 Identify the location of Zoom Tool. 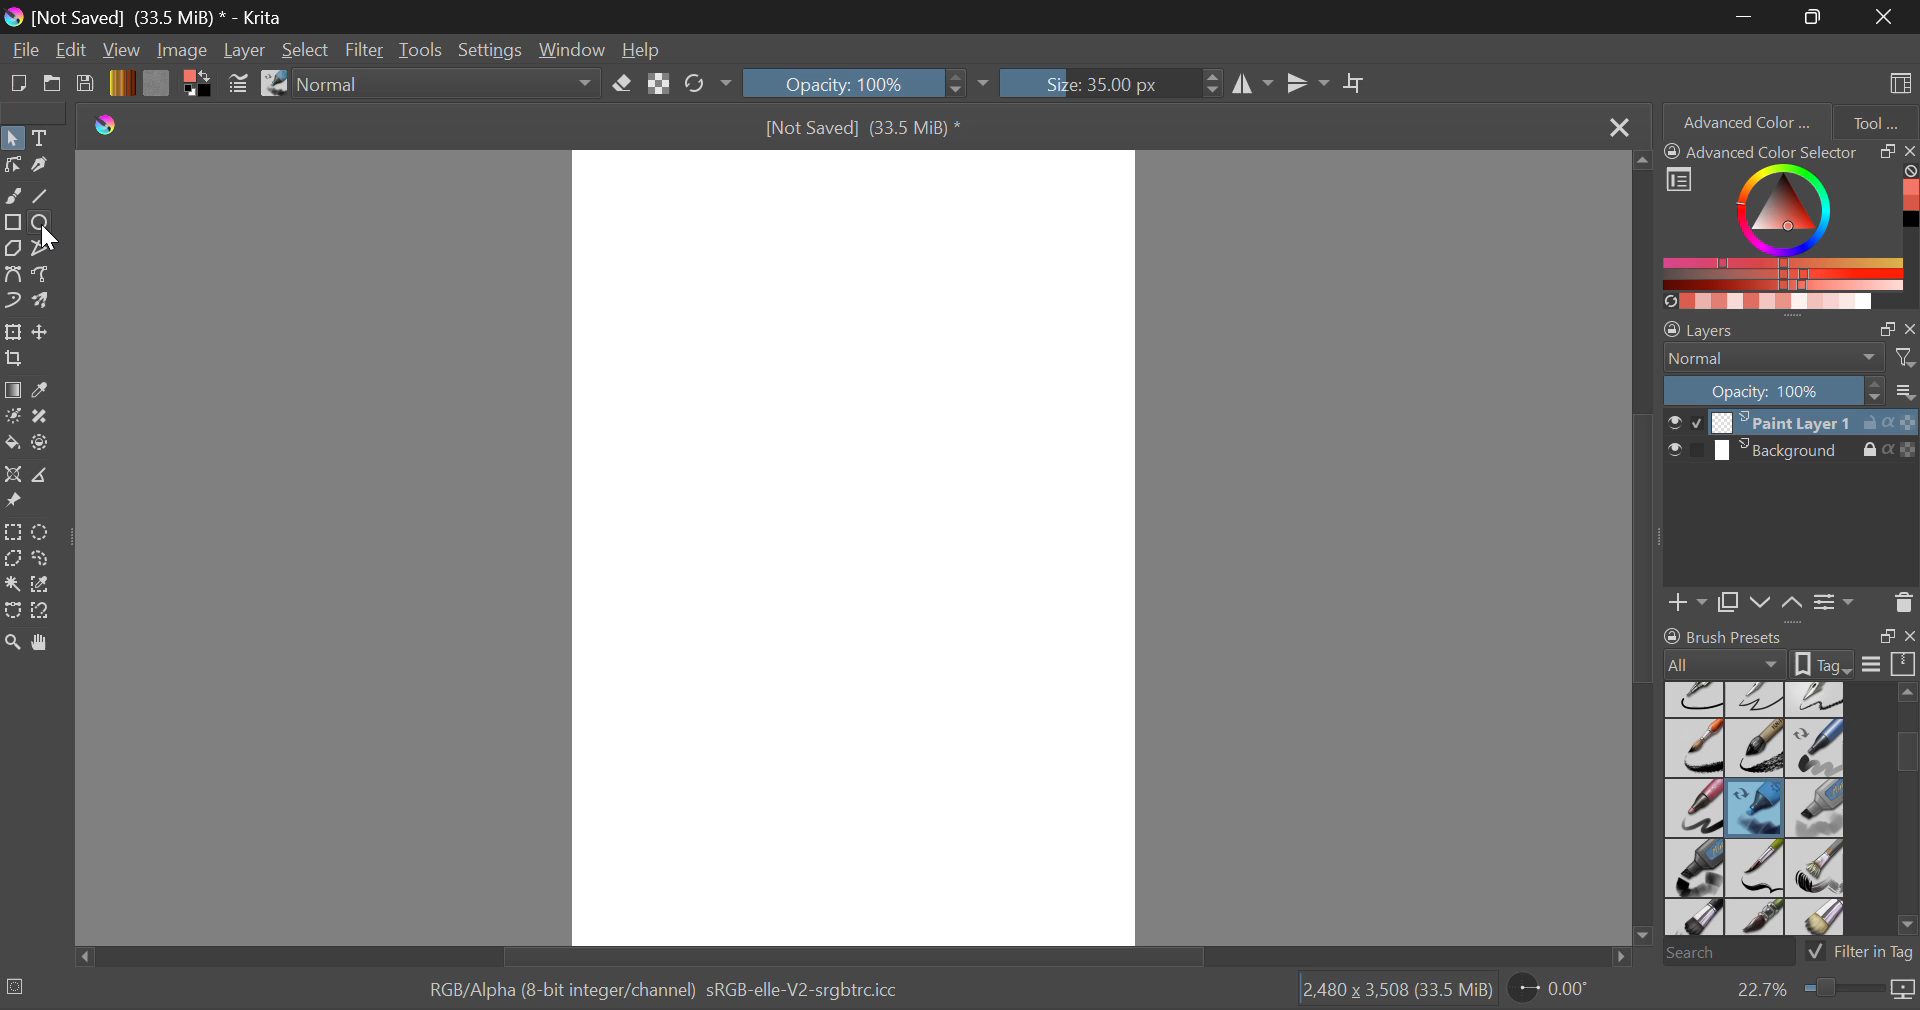
(13, 641).